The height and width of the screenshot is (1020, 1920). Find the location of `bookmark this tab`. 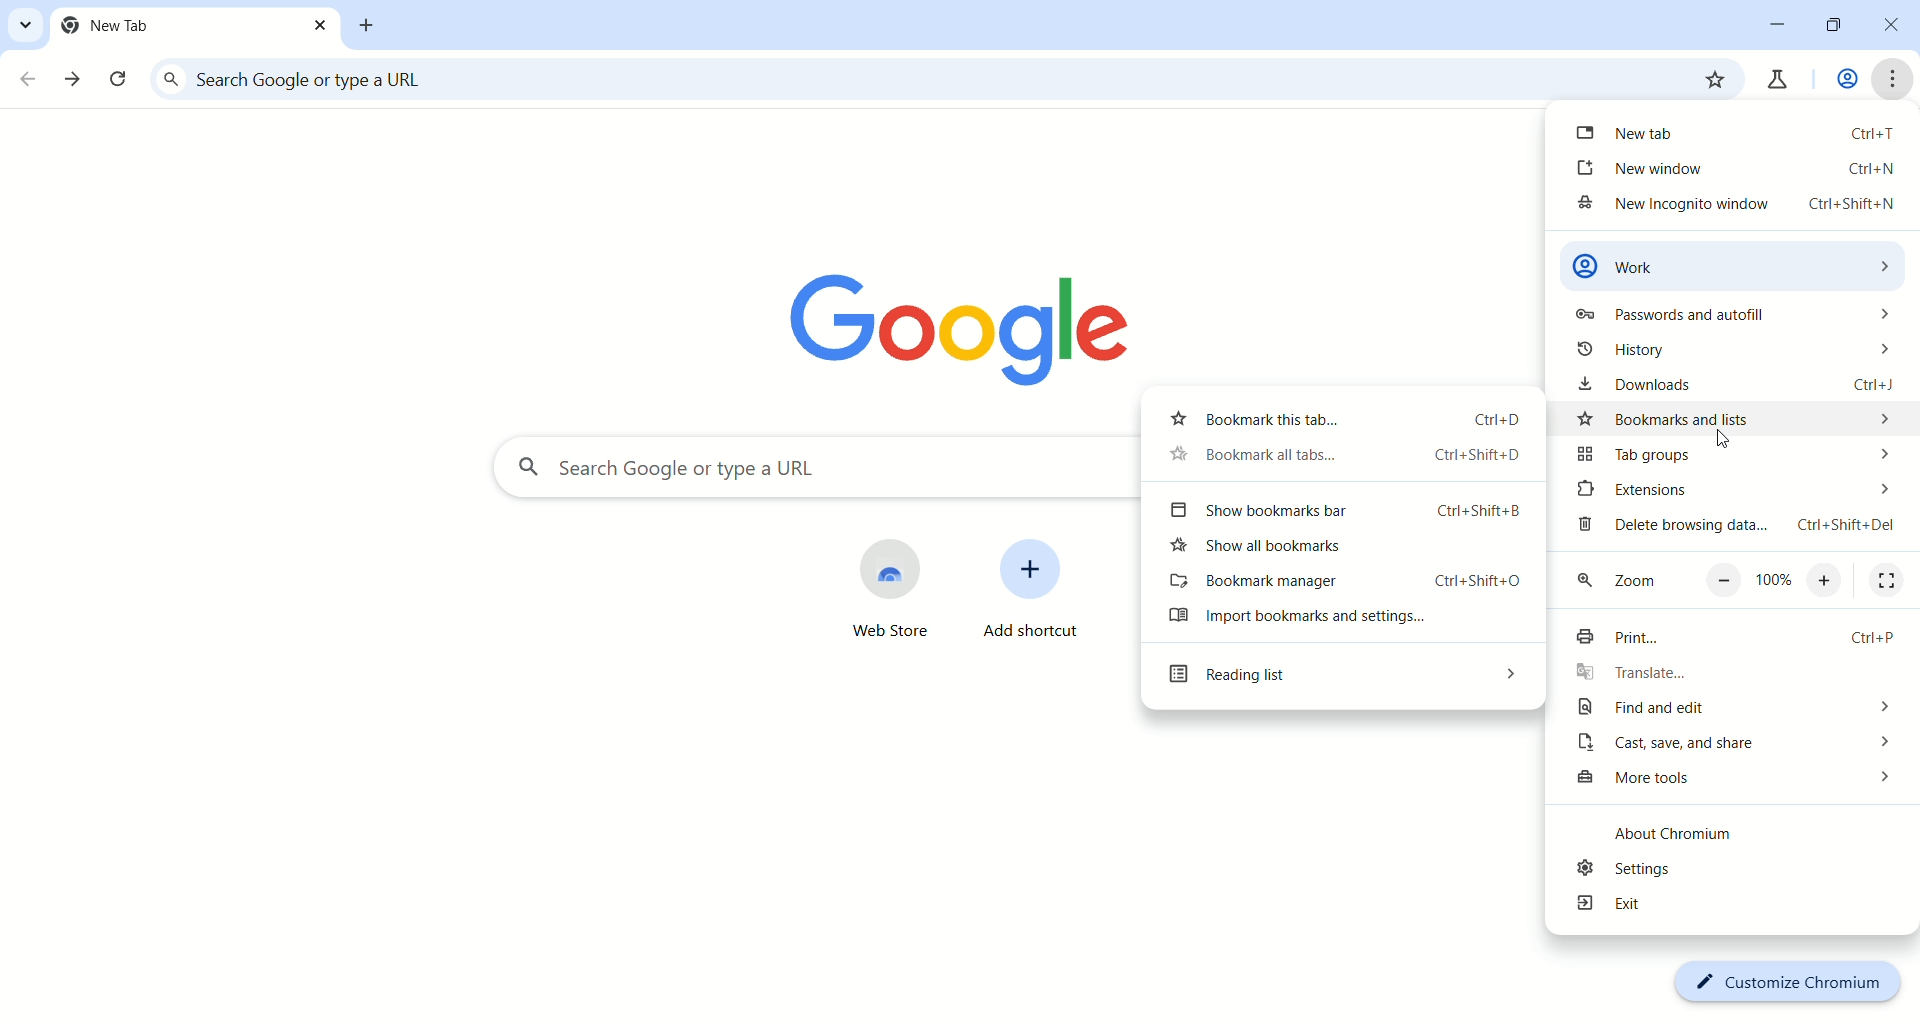

bookmark this tab is located at coordinates (1713, 79).